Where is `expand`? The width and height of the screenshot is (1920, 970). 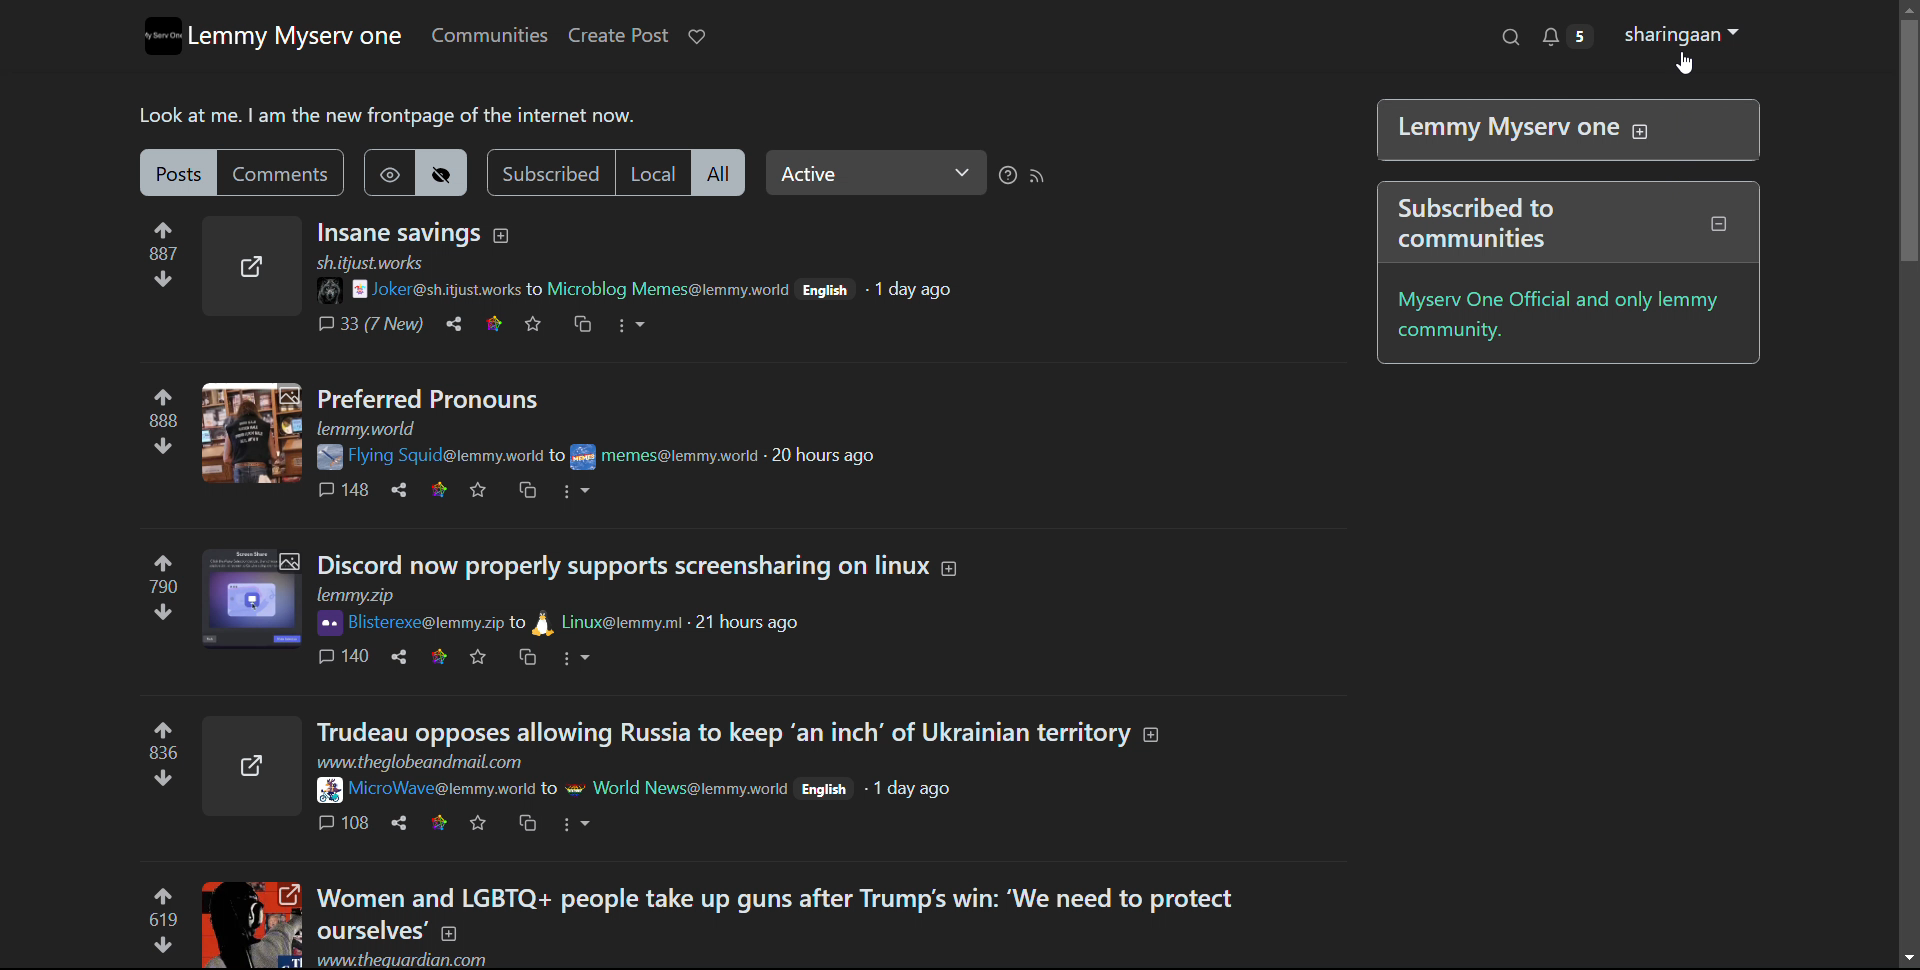 expand is located at coordinates (1640, 133).